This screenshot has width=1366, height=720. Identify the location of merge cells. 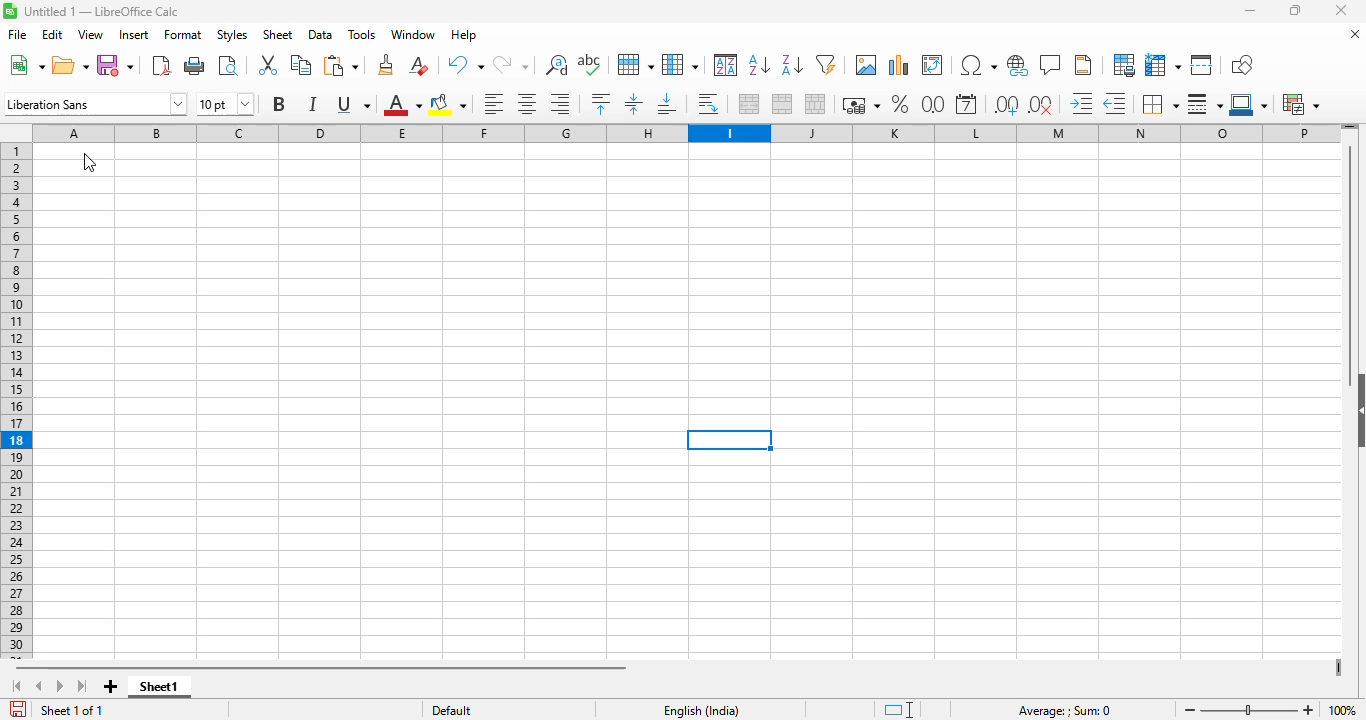
(783, 104).